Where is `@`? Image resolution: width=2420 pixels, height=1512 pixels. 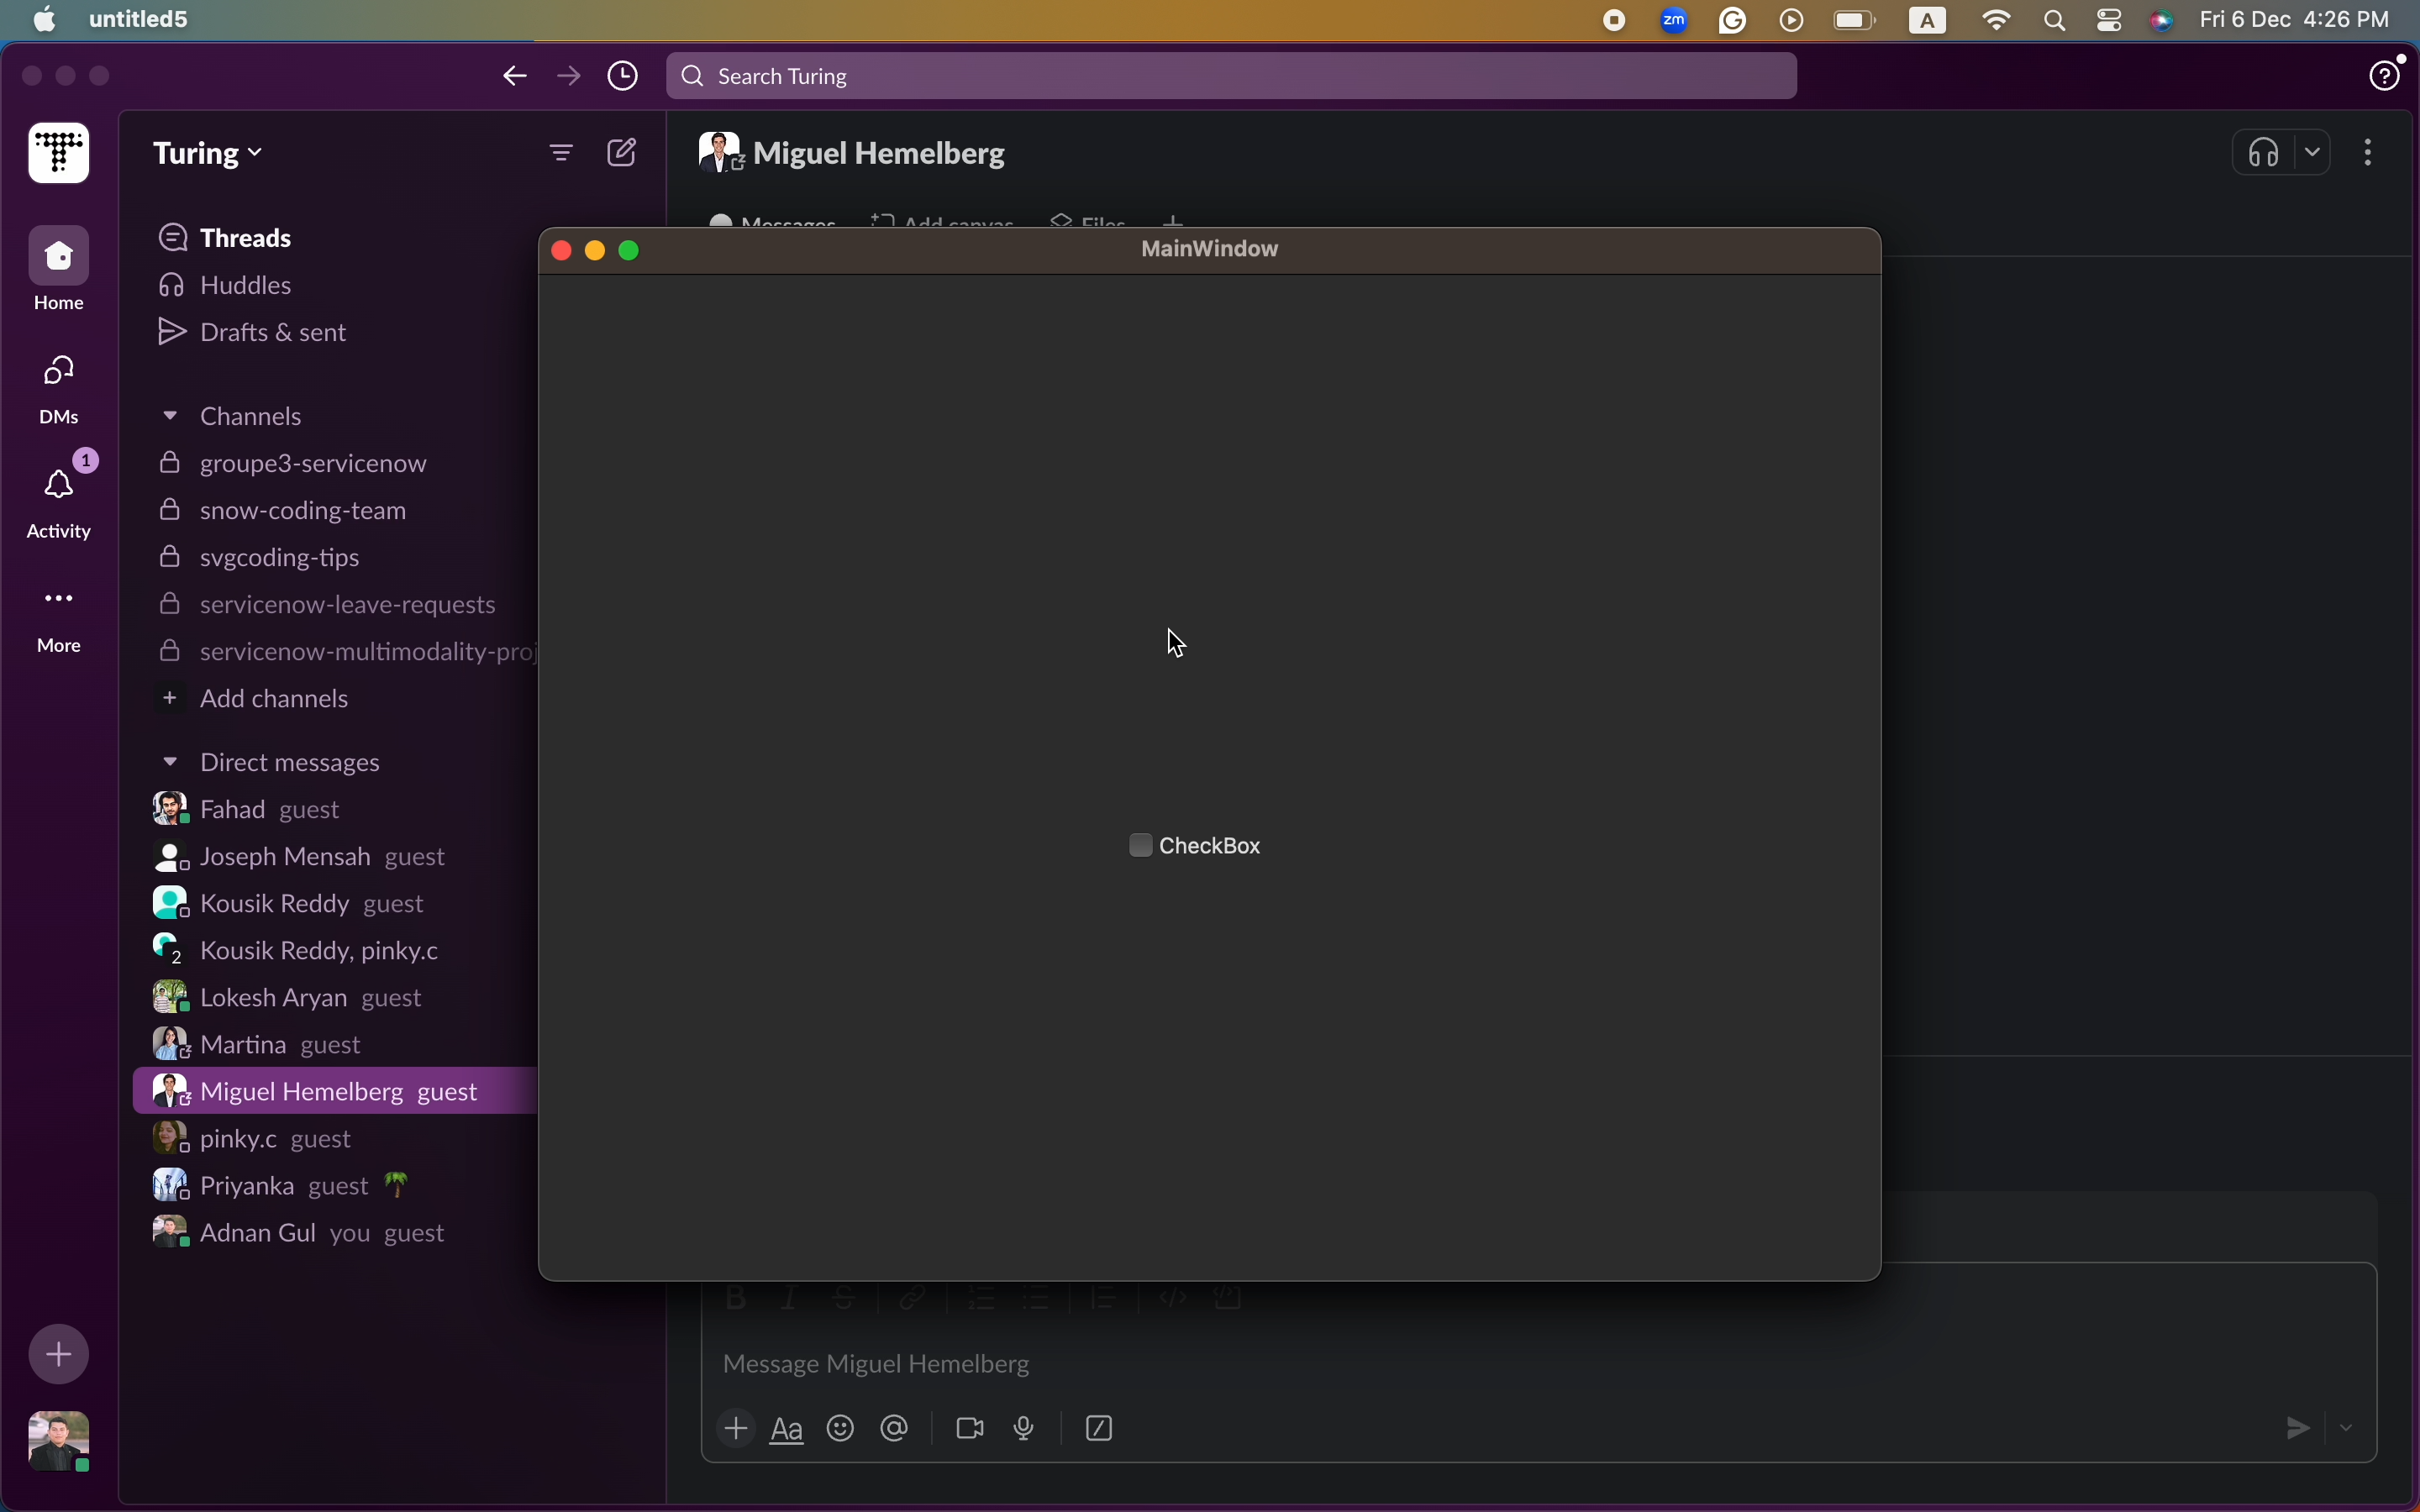
@ is located at coordinates (894, 1430).